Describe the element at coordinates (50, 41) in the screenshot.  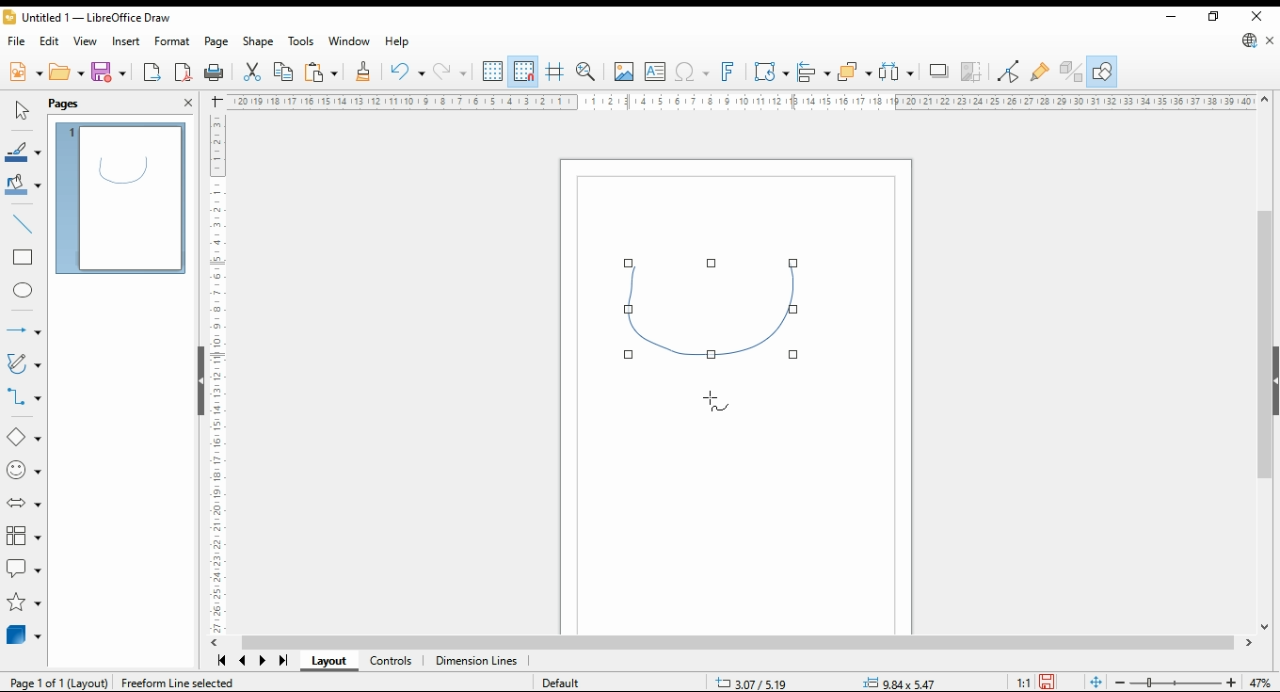
I see `edit` at that location.